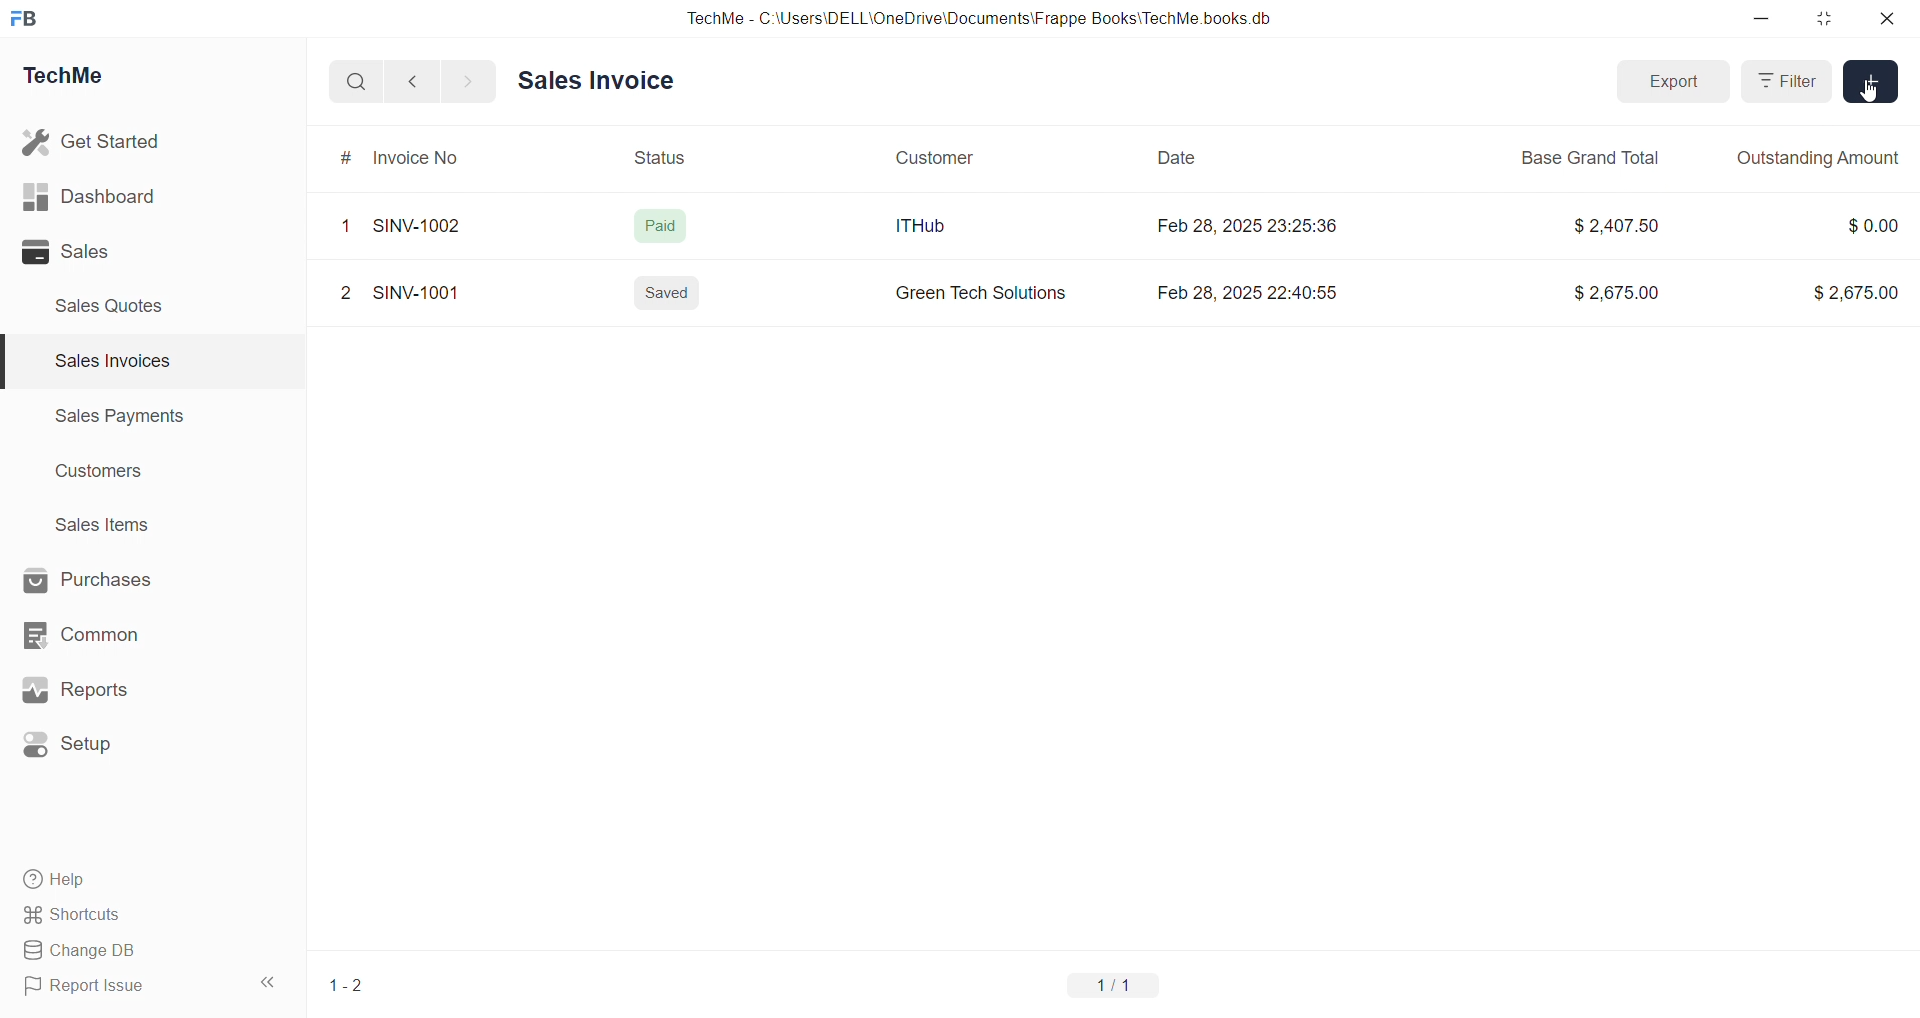  Describe the element at coordinates (101, 634) in the screenshot. I see `EB Common` at that location.